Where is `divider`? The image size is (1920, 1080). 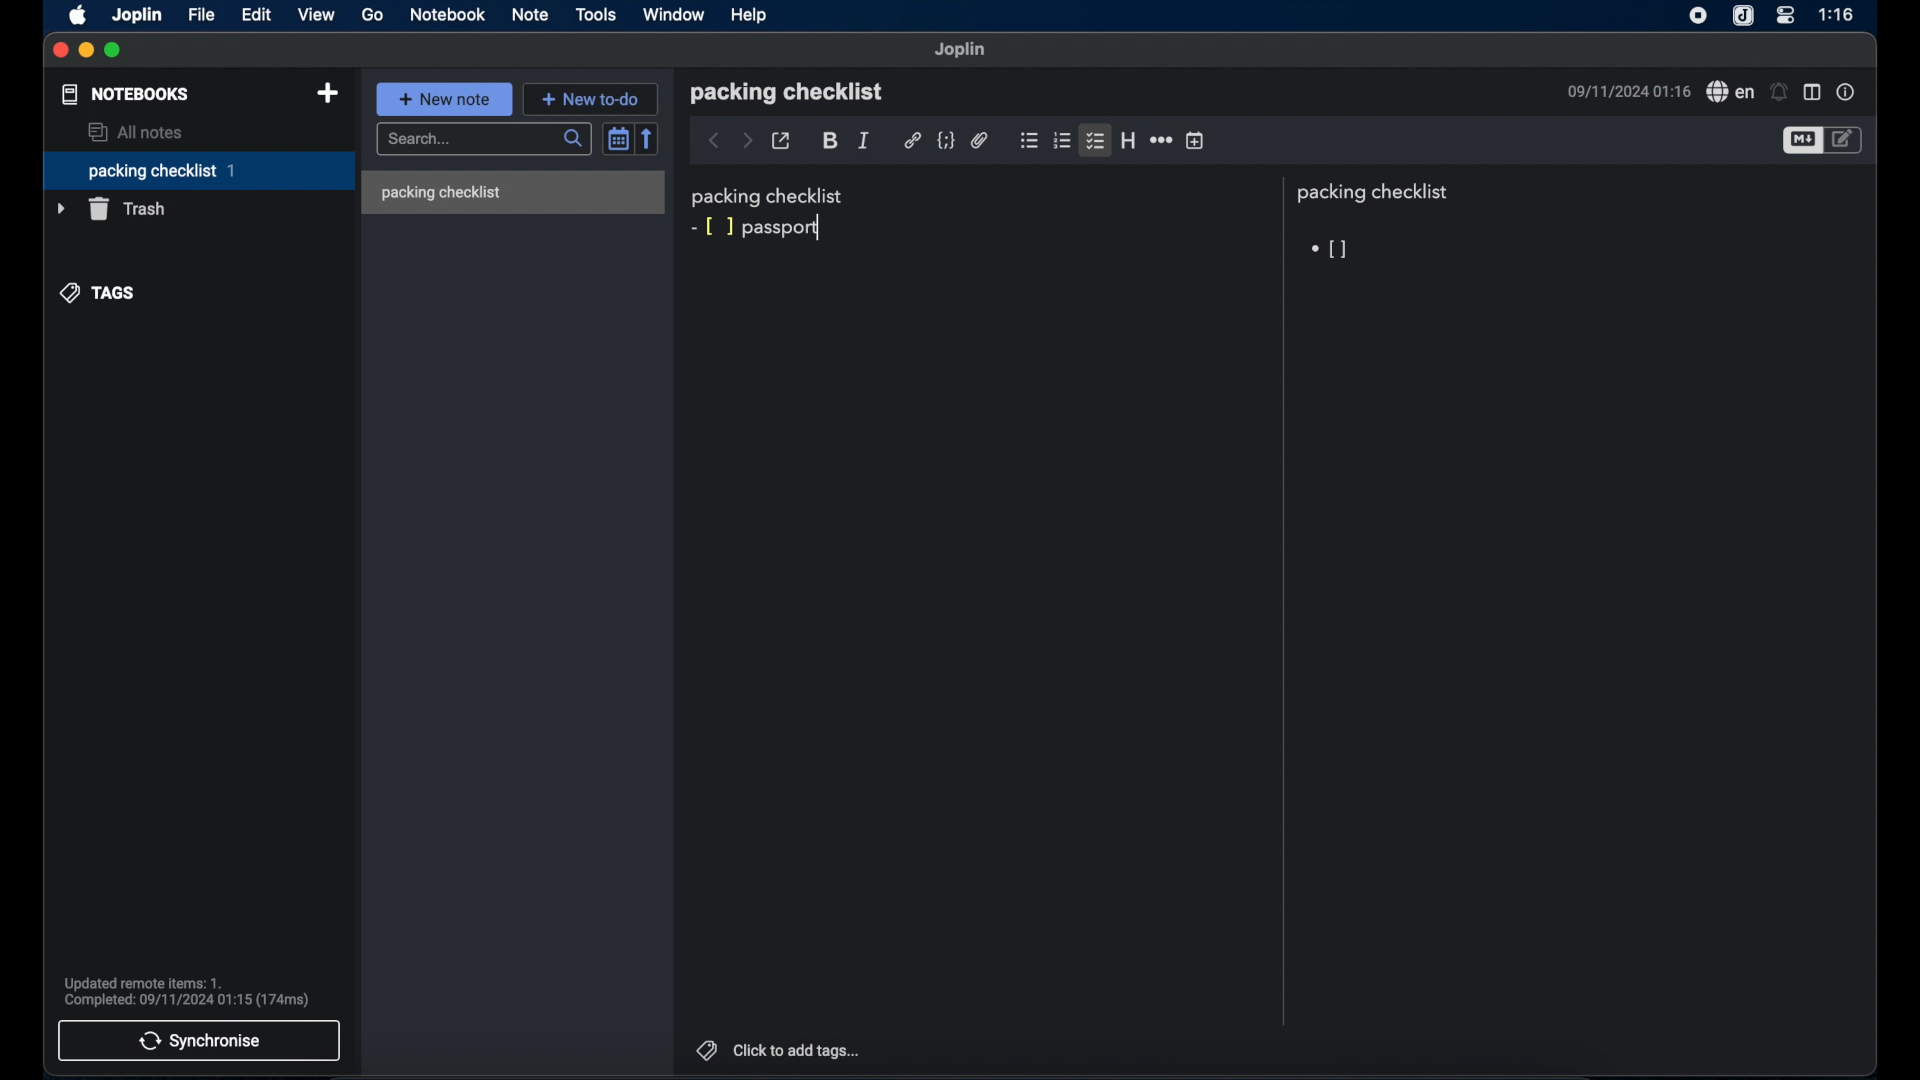 divider is located at coordinates (1281, 601).